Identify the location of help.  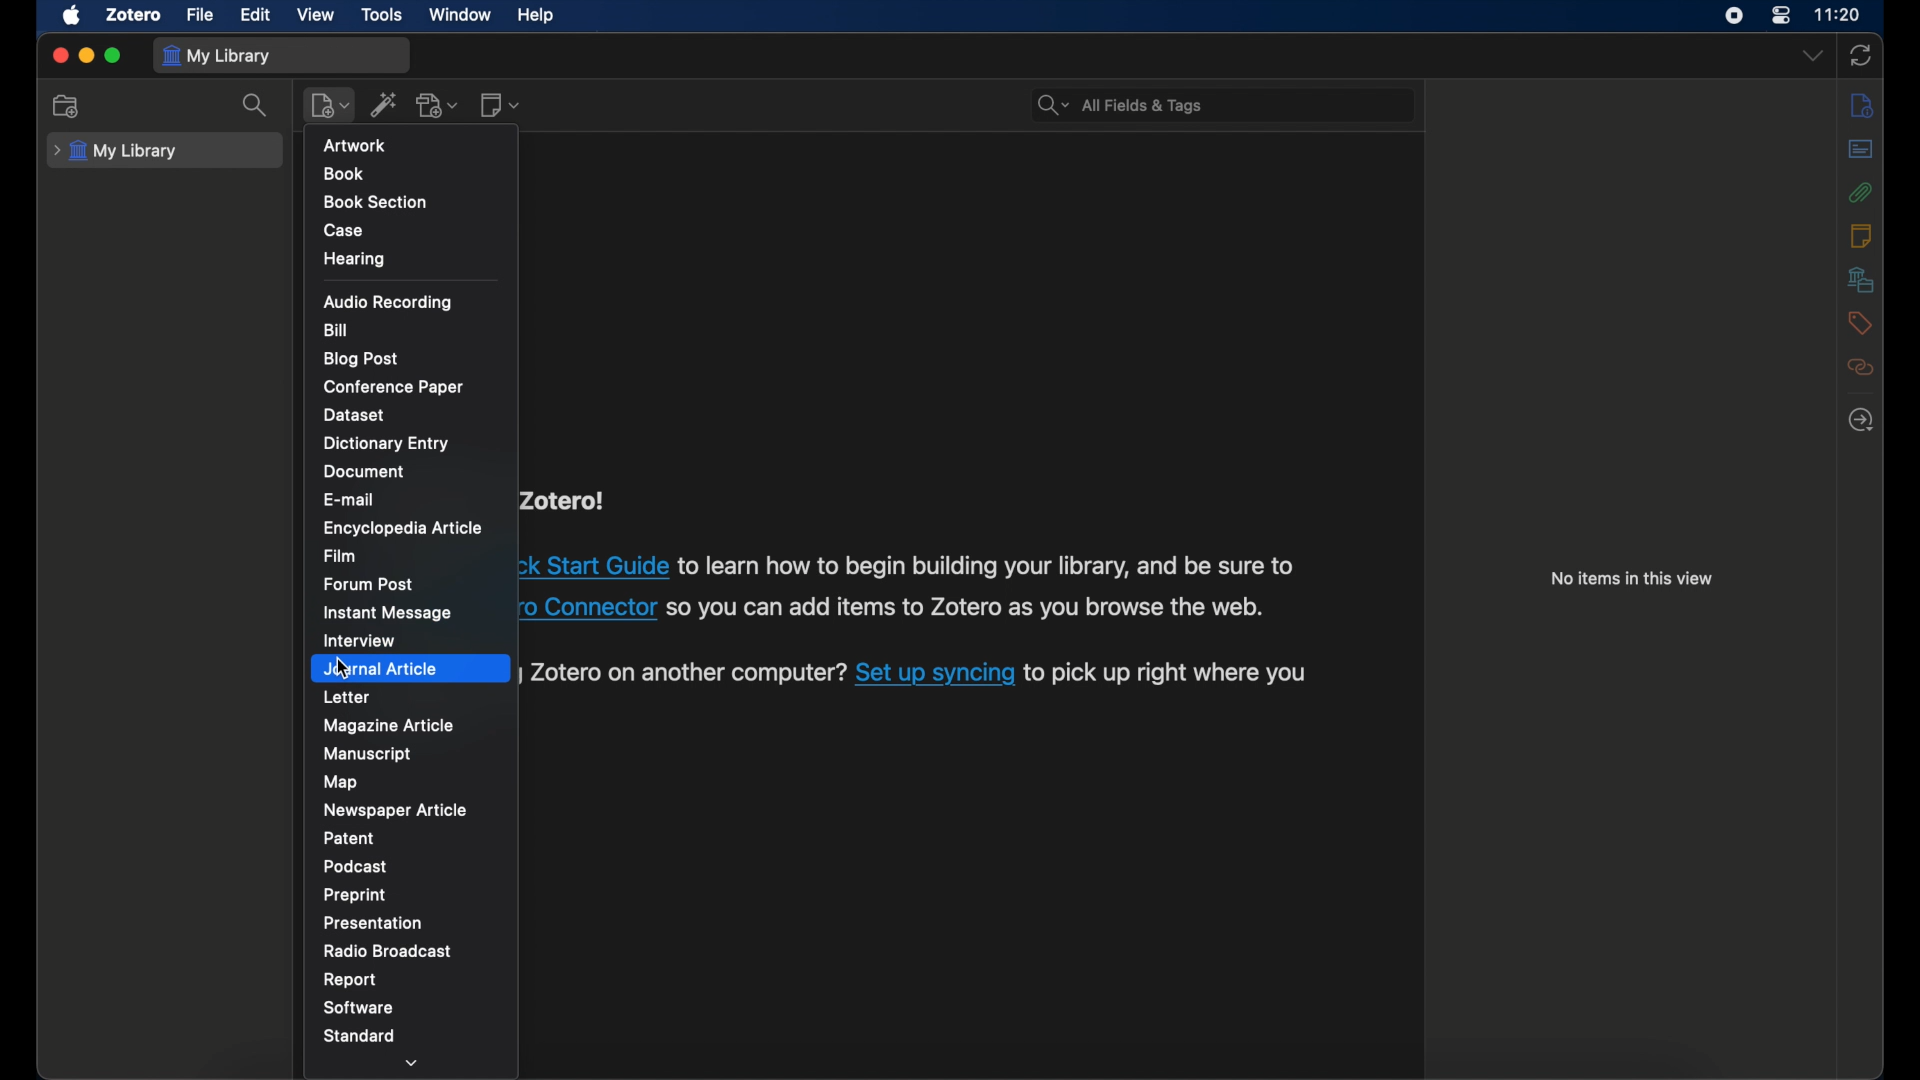
(536, 16).